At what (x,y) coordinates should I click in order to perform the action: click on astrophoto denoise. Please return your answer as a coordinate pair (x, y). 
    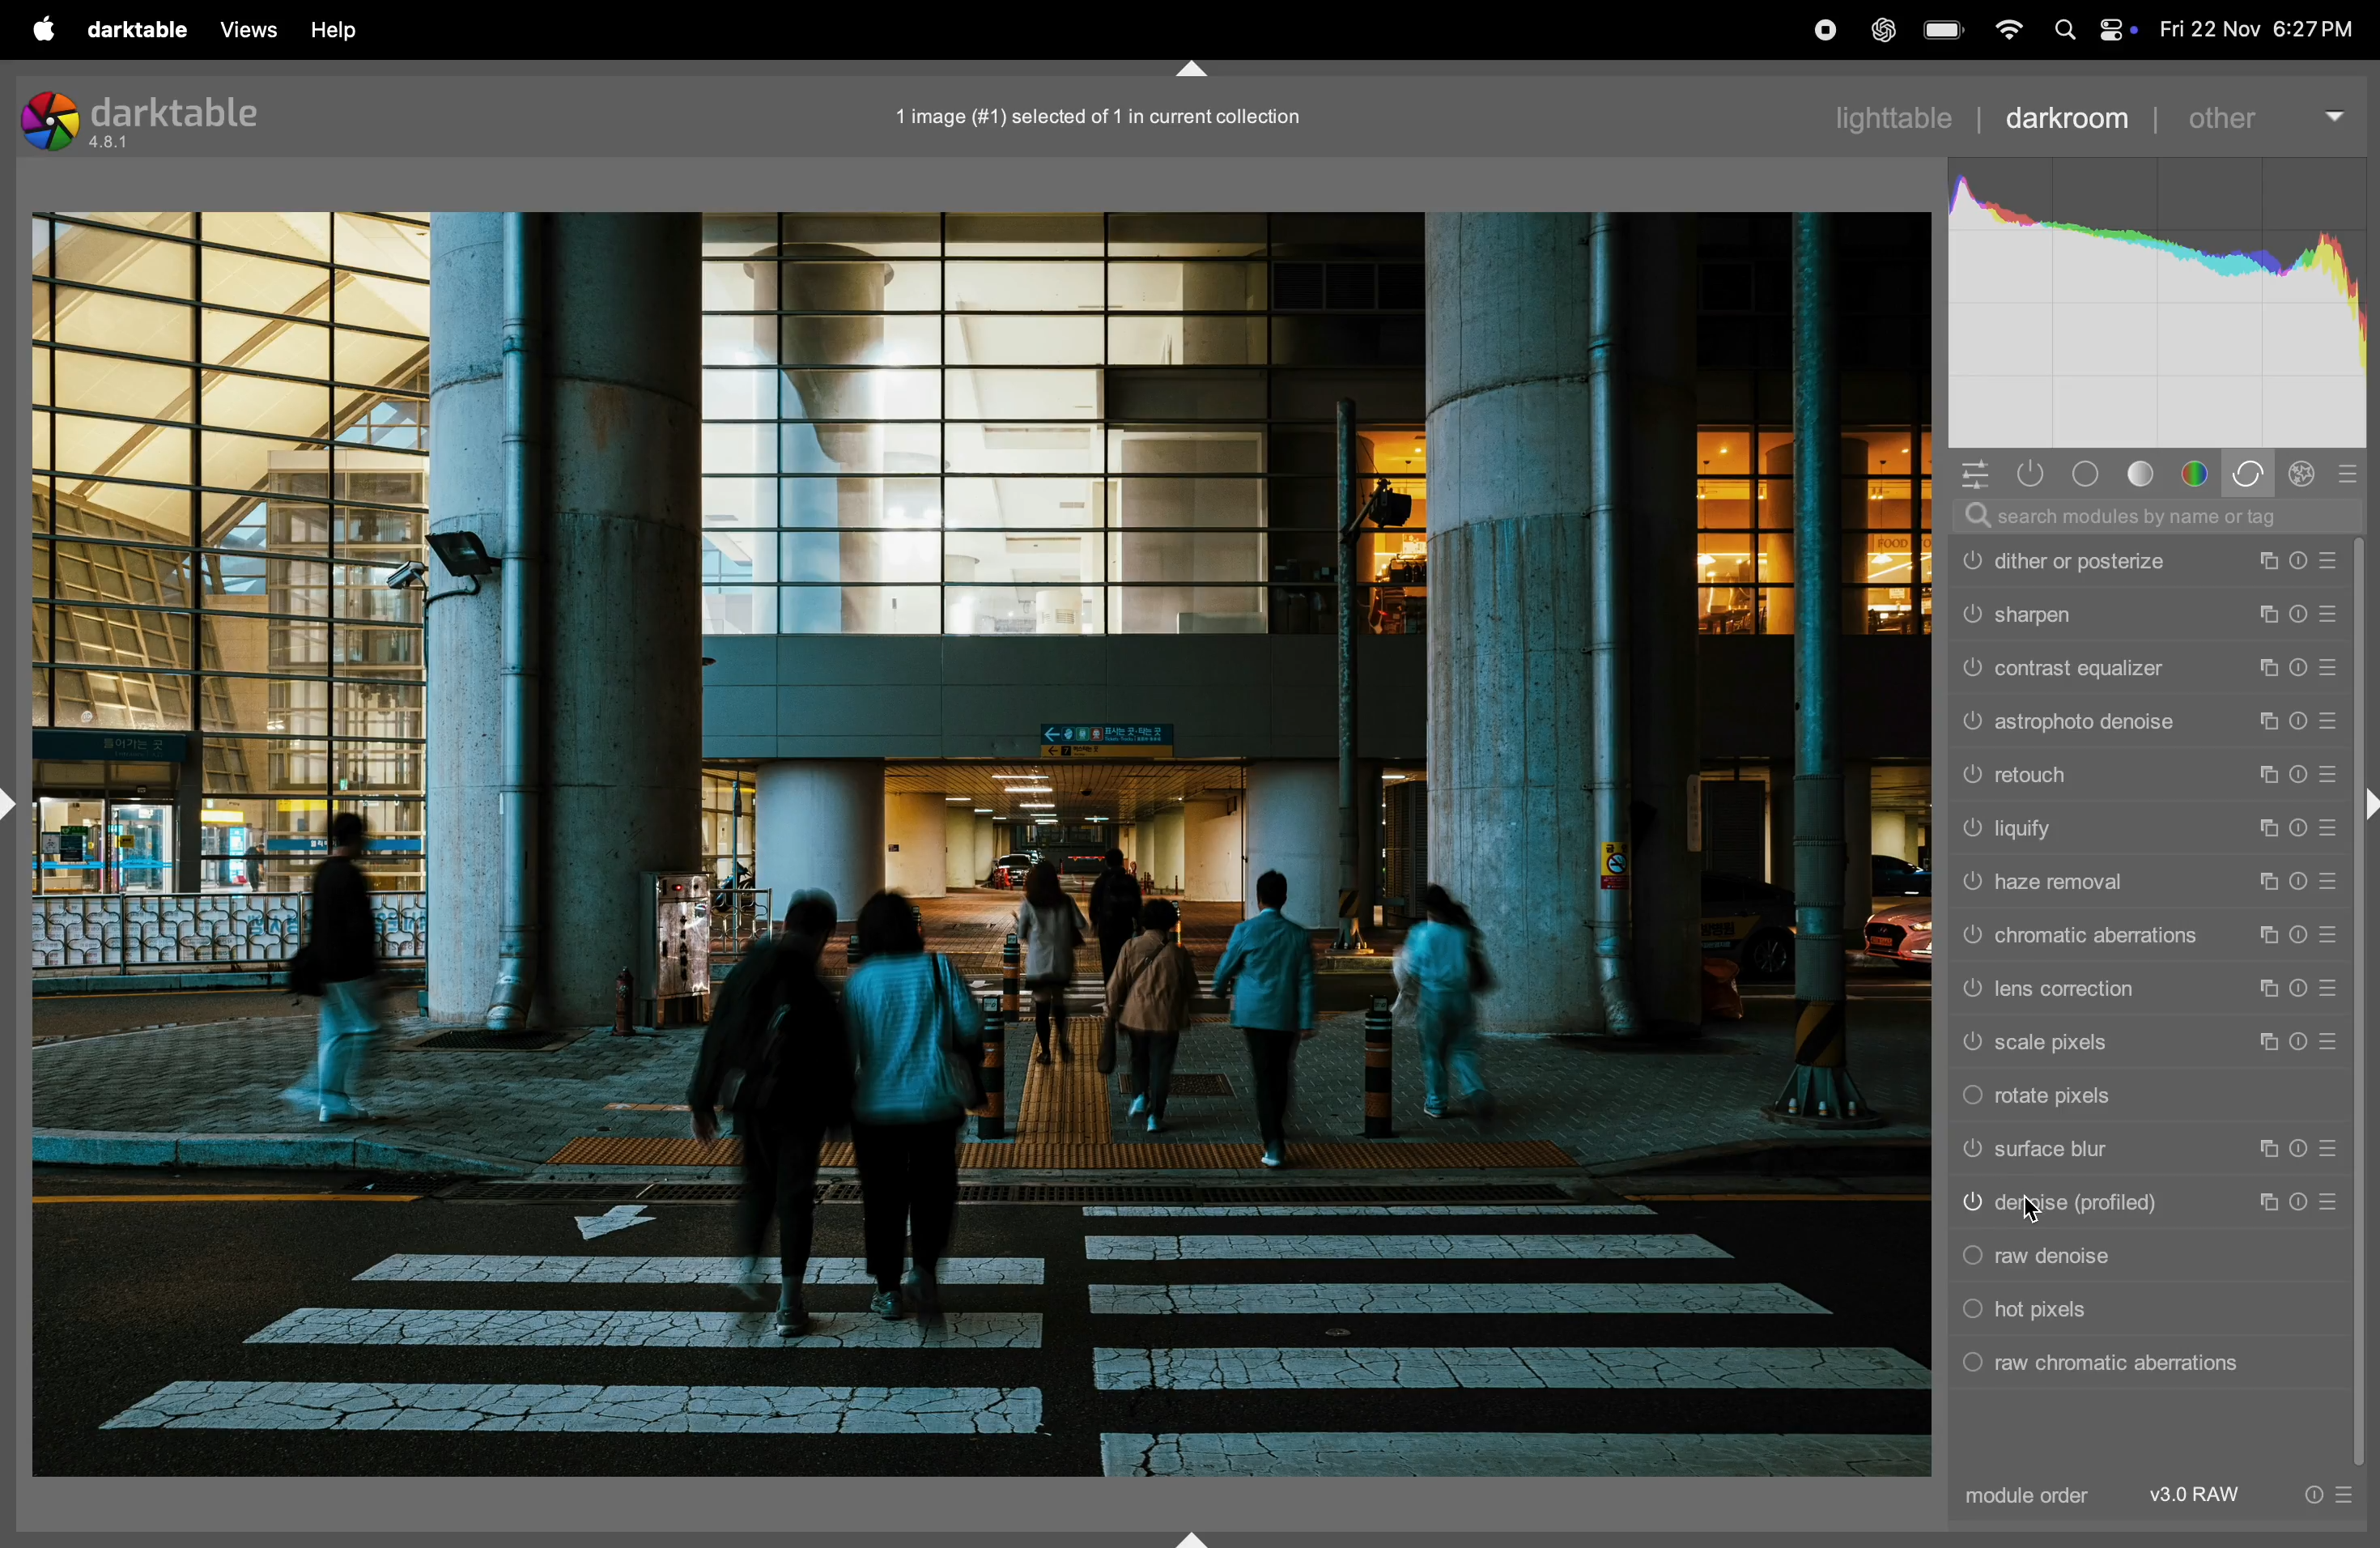
    Looking at the image, I should click on (2141, 720).